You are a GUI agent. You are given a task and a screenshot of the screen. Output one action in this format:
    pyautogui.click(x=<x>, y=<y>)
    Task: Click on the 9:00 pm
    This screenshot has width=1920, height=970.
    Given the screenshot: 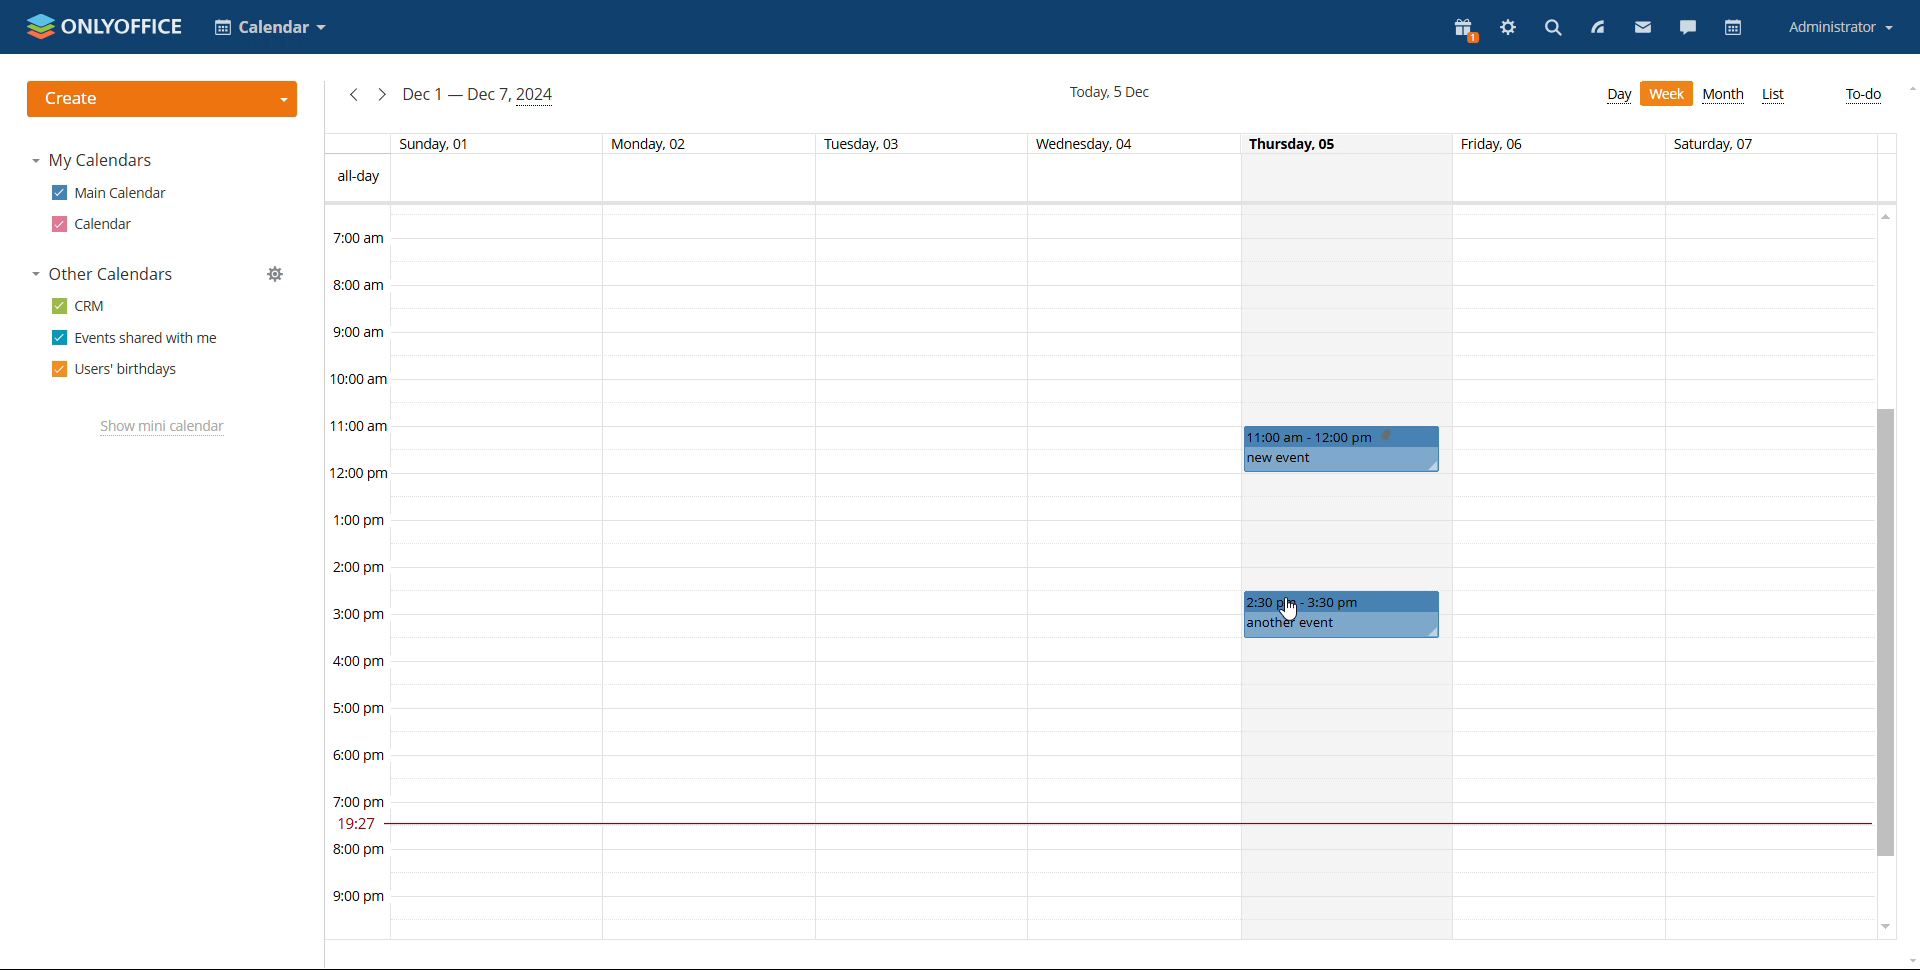 What is the action you would take?
    pyautogui.click(x=354, y=897)
    